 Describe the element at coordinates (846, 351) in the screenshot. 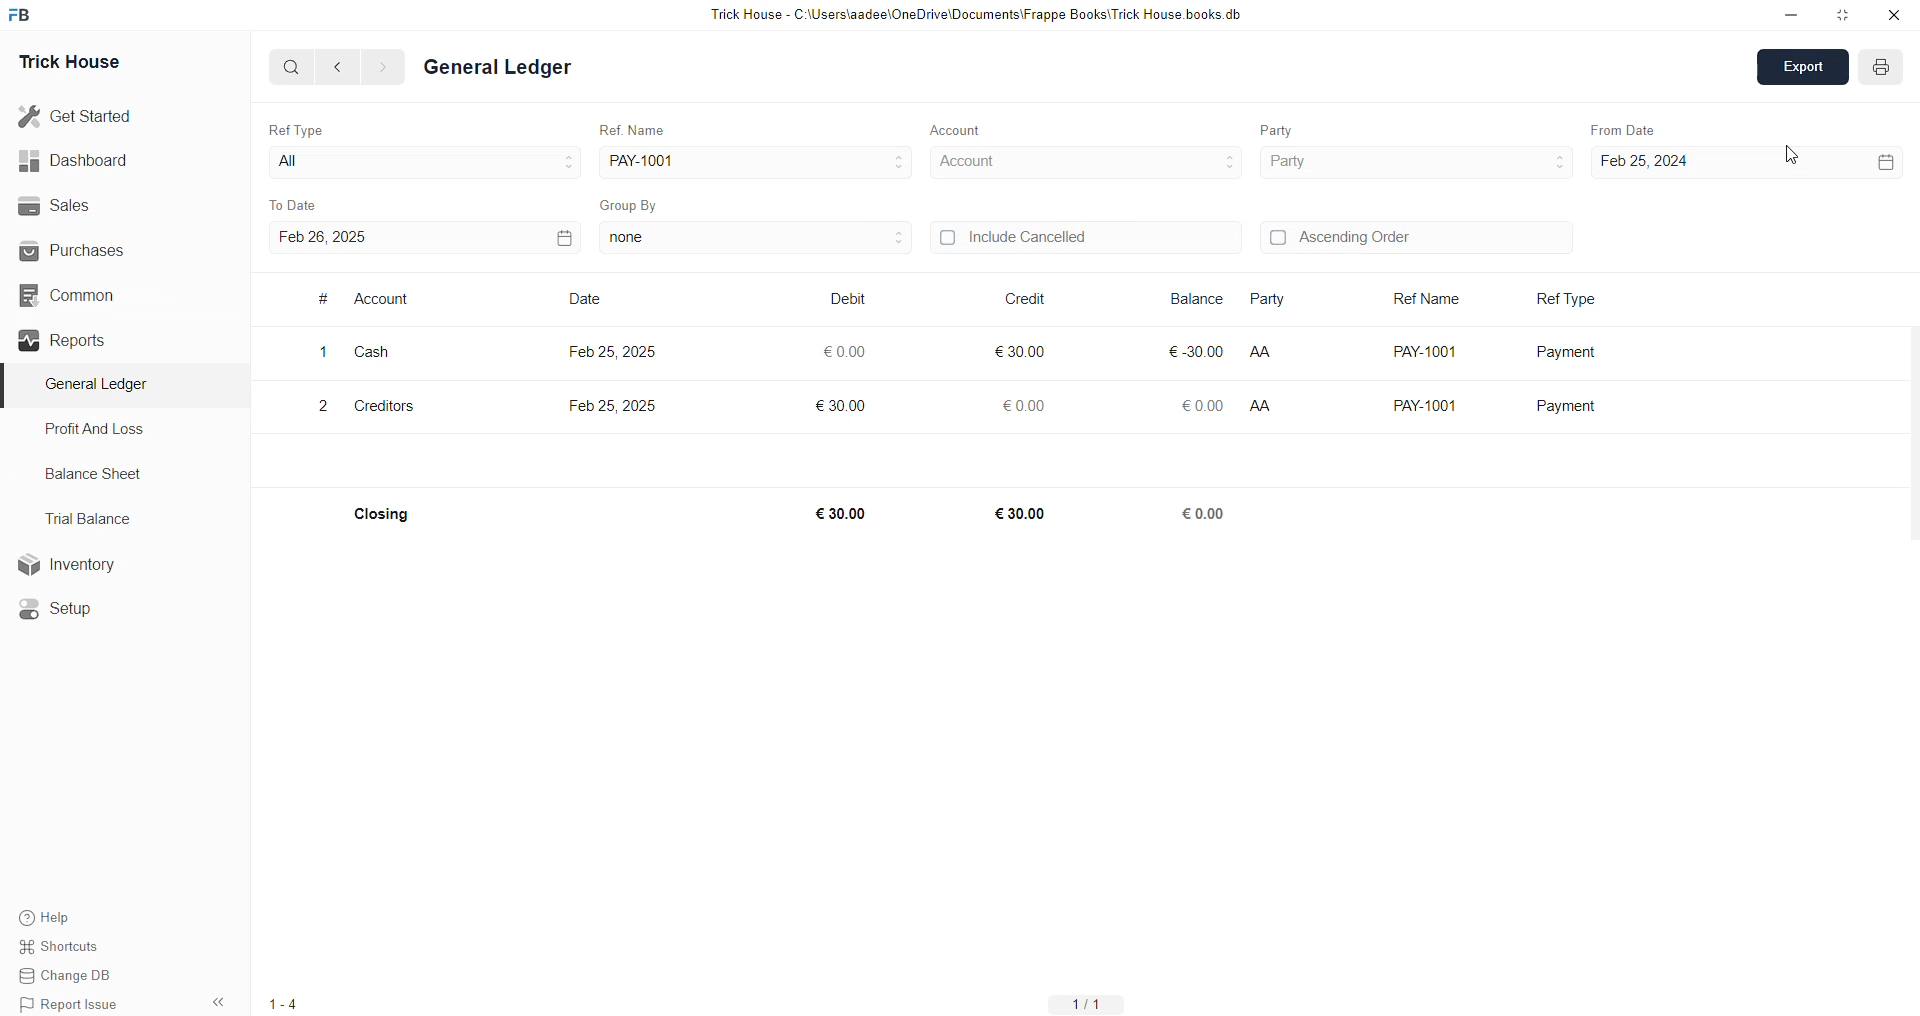

I see `€000` at that location.